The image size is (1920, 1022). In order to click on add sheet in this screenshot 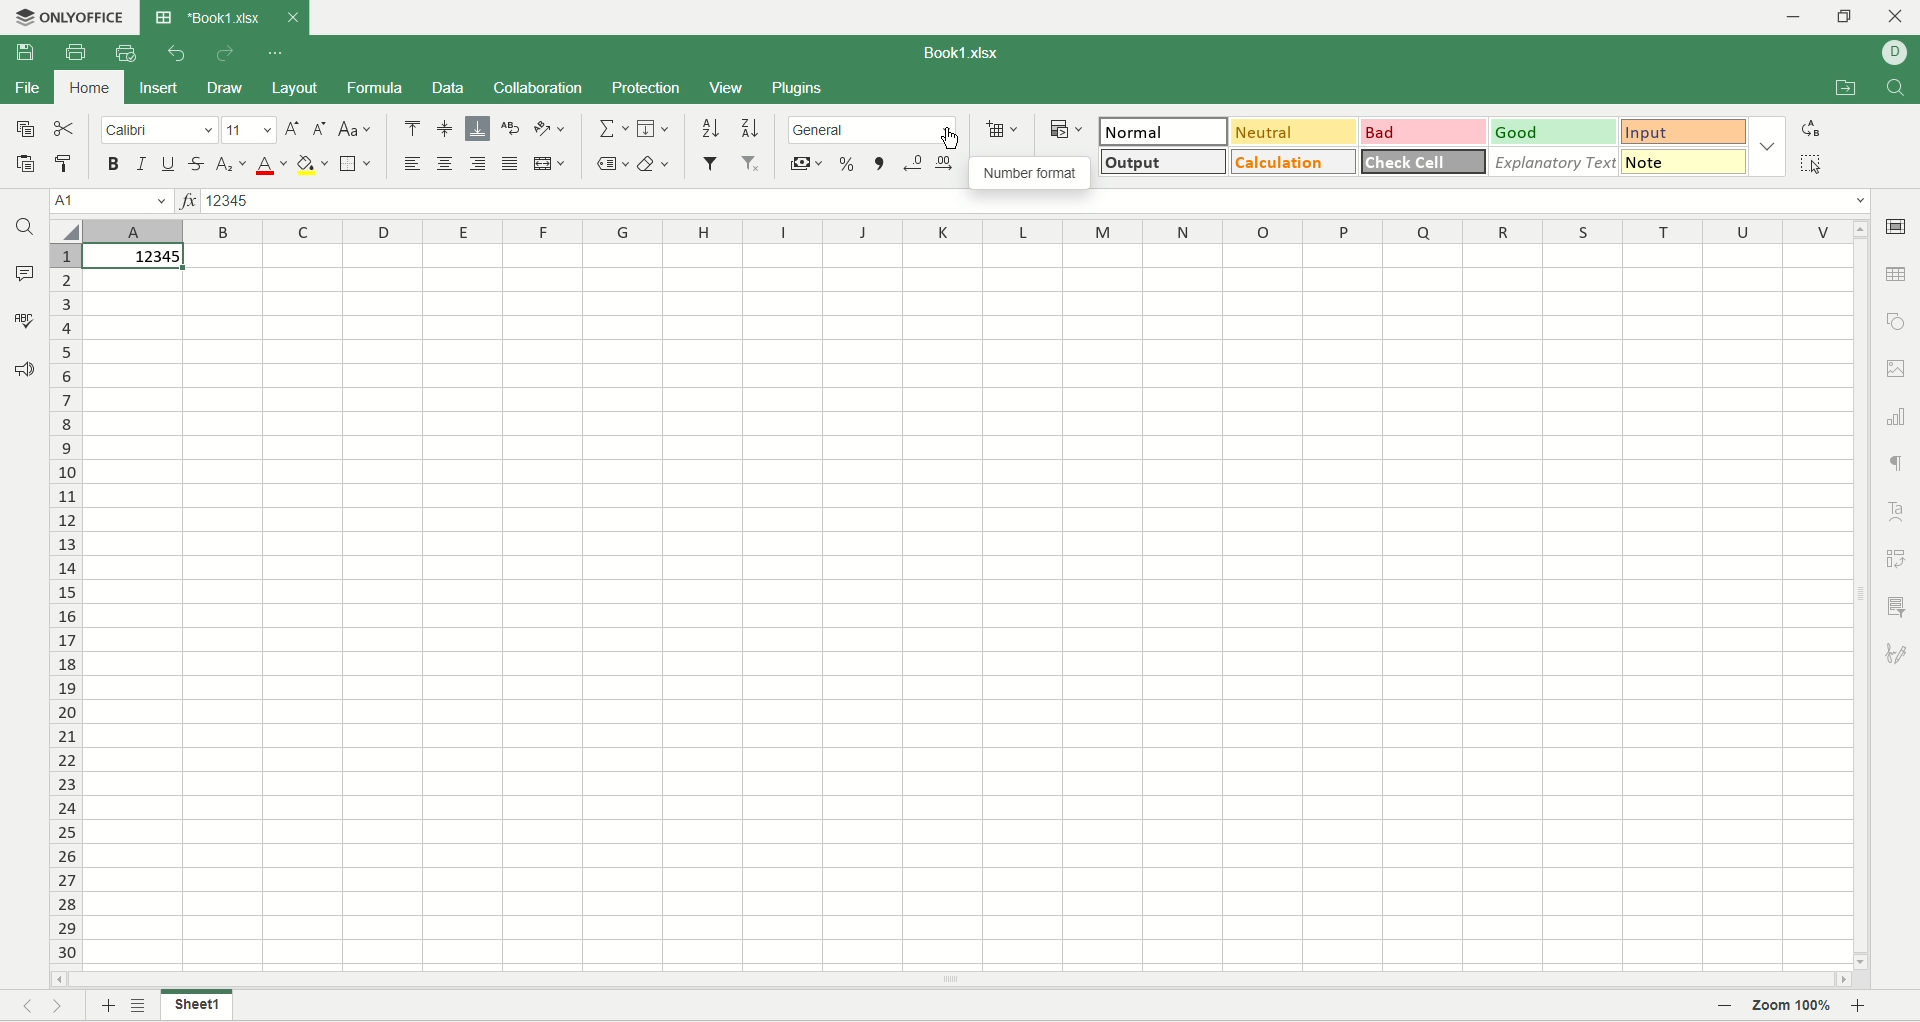, I will do `click(103, 1006)`.